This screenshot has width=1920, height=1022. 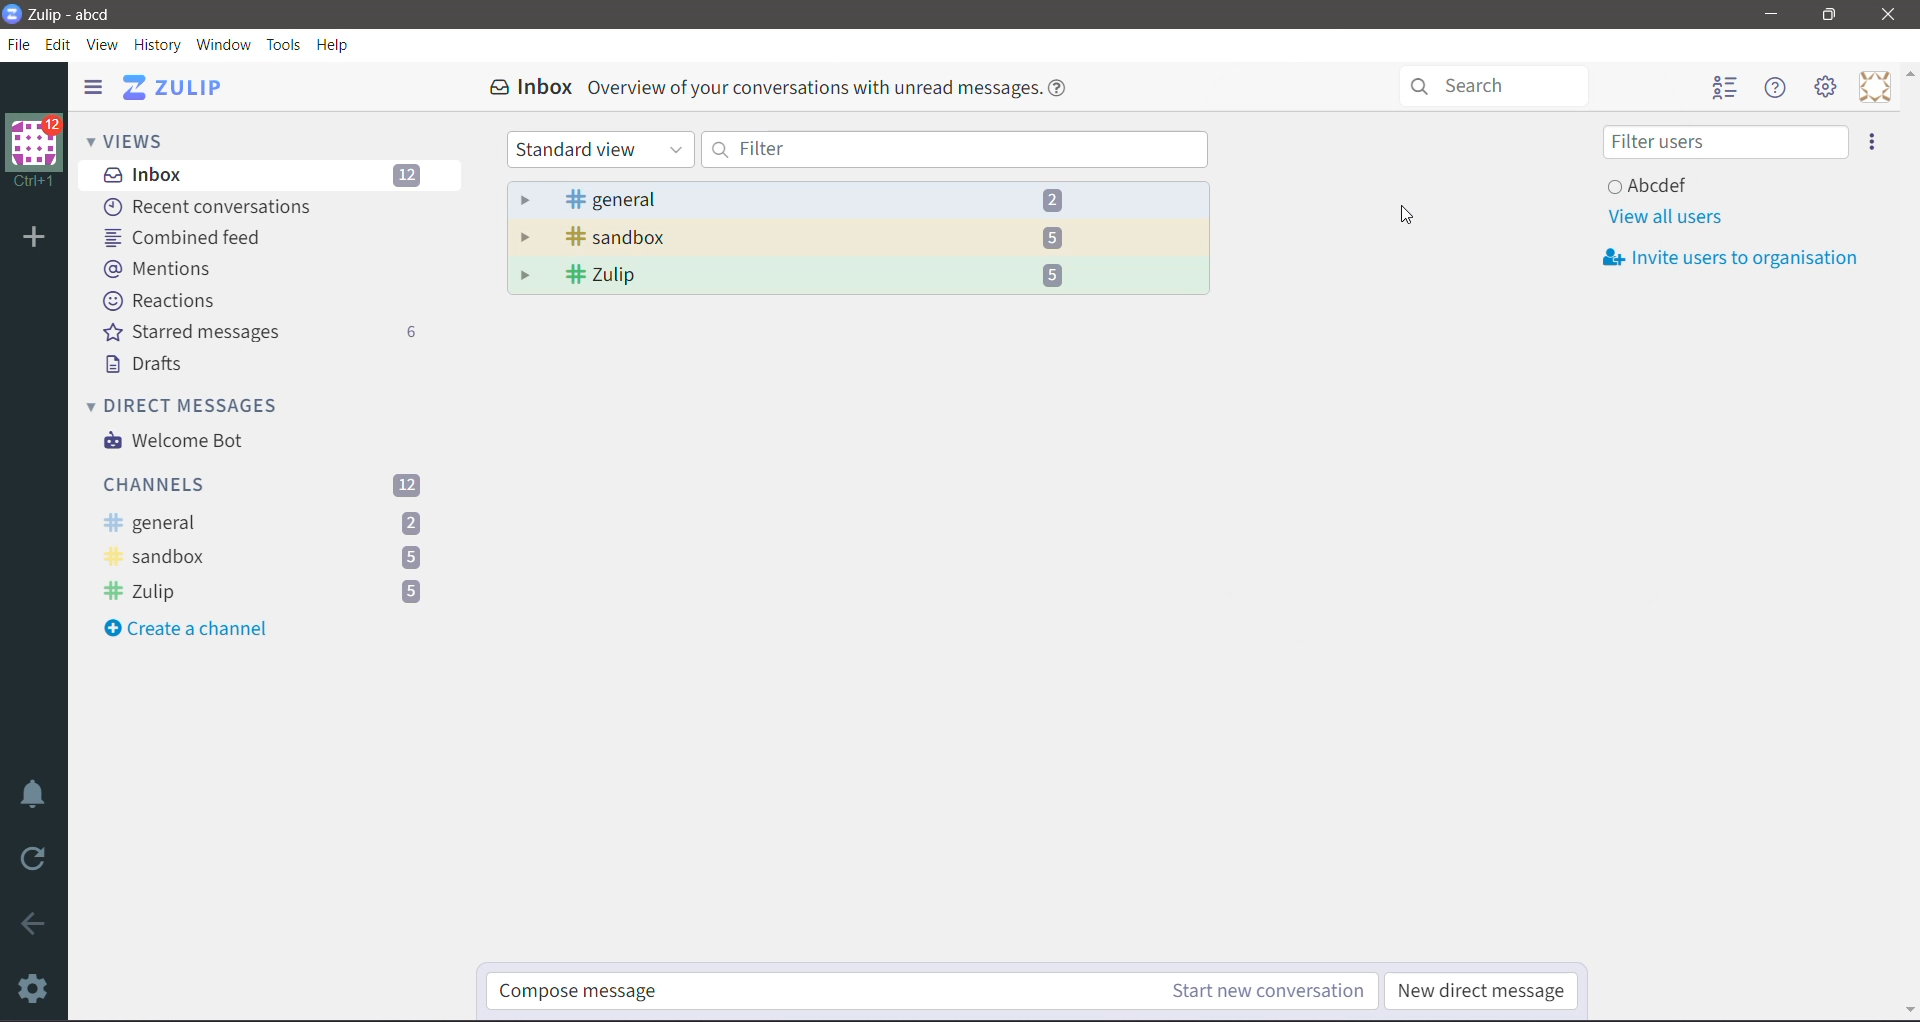 I want to click on Reactions, so click(x=164, y=301).